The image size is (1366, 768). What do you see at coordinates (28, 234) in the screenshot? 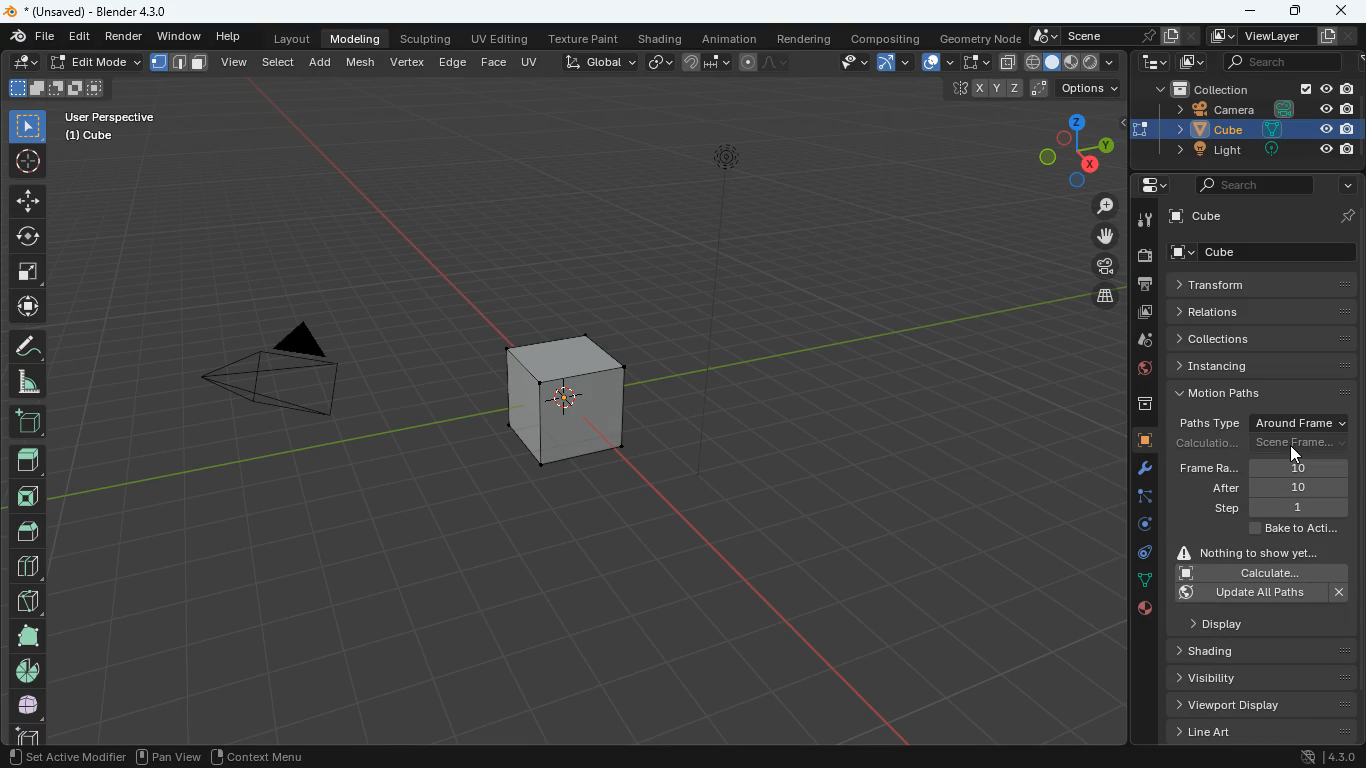
I see `rotate` at bounding box center [28, 234].